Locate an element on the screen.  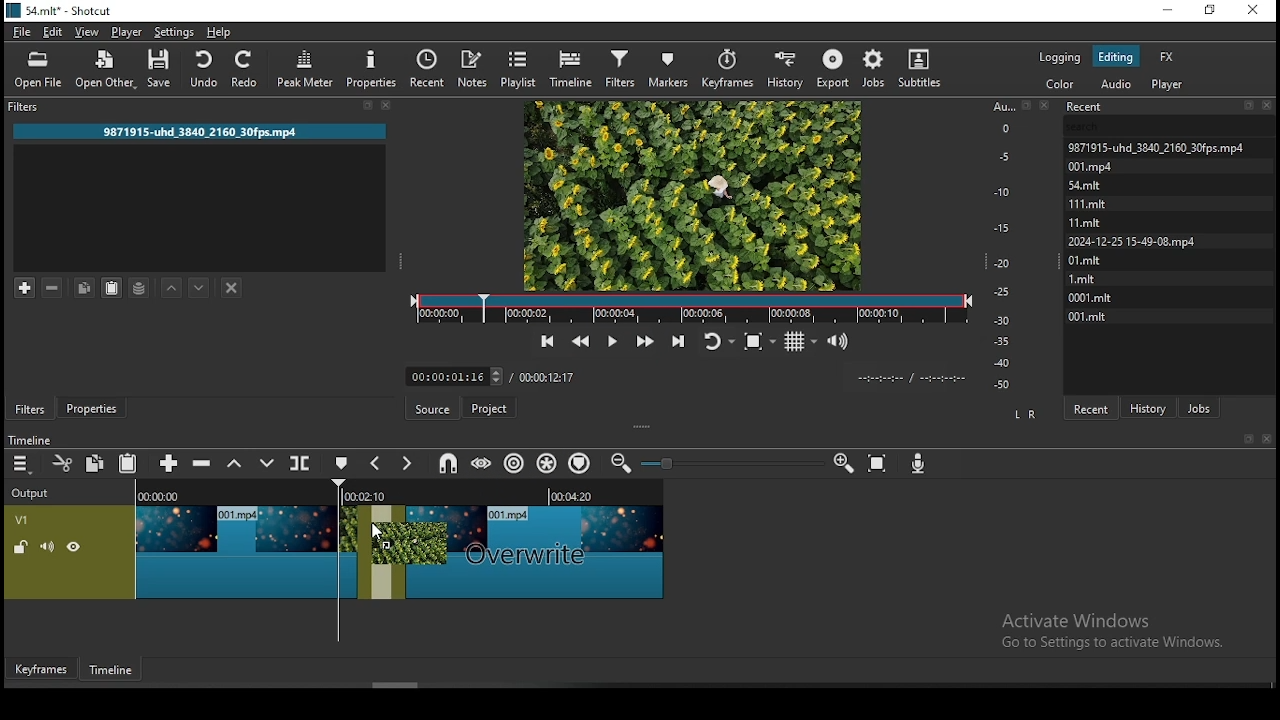
lift is located at coordinates (236, 464).